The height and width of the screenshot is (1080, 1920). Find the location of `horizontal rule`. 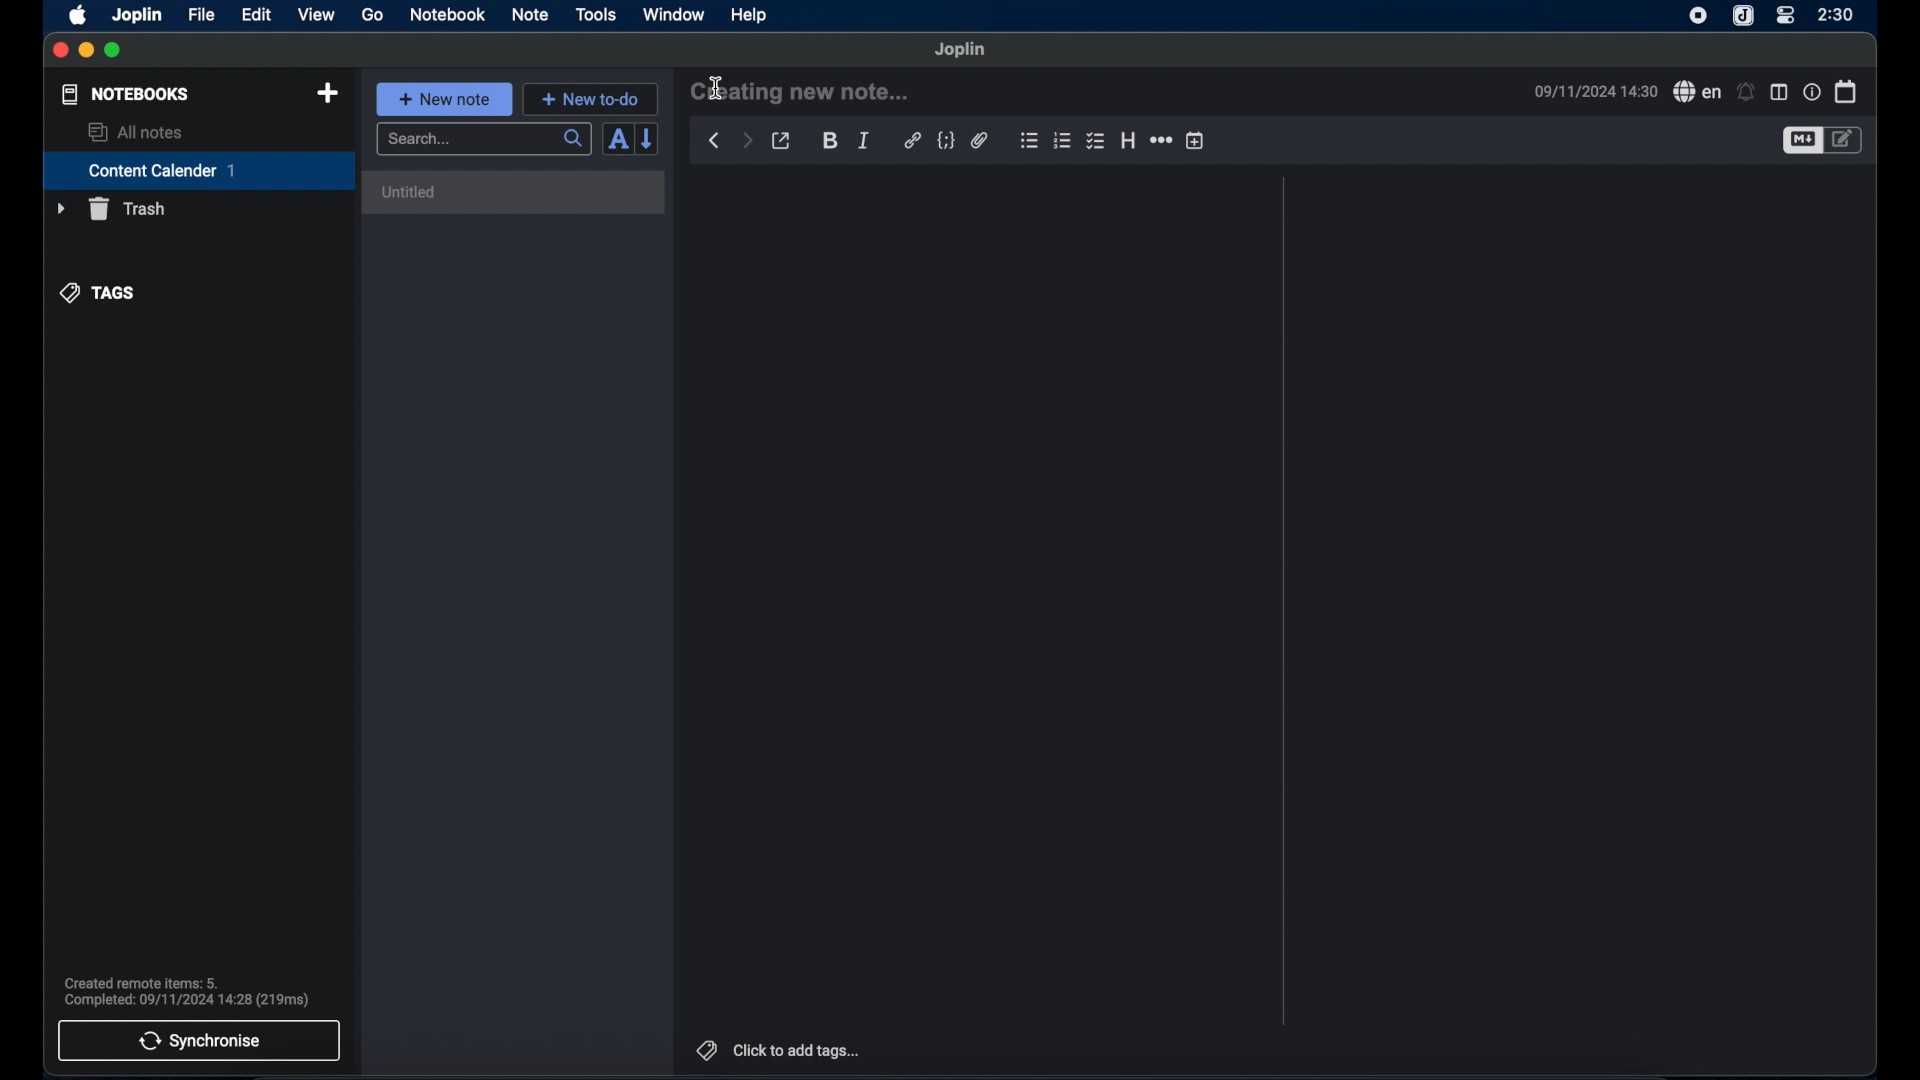

horizontal rule is located at coordinates (1163, 140).